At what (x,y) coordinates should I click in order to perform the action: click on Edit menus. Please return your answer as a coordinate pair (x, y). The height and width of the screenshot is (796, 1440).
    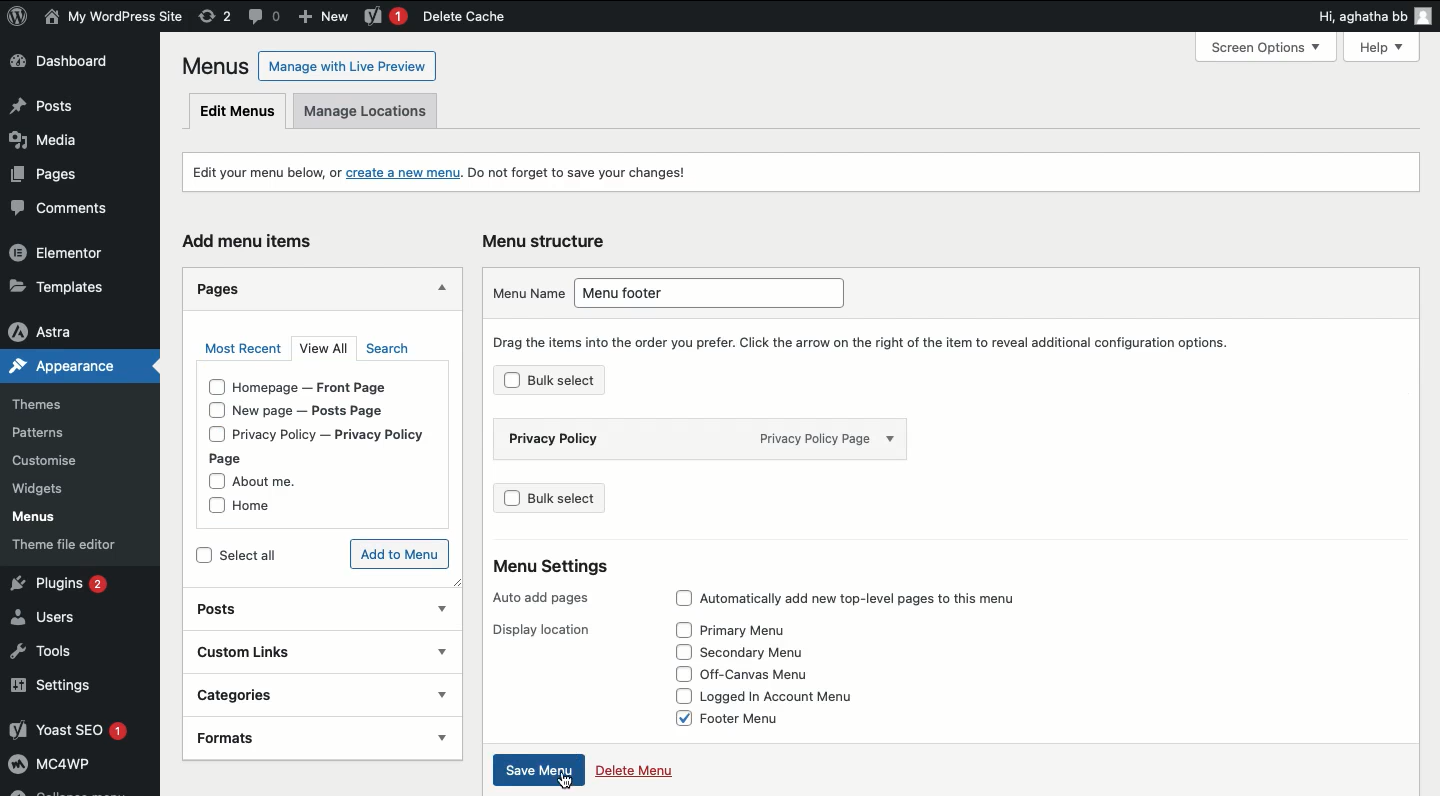
    Looking at the image, I should click on (238, 112).